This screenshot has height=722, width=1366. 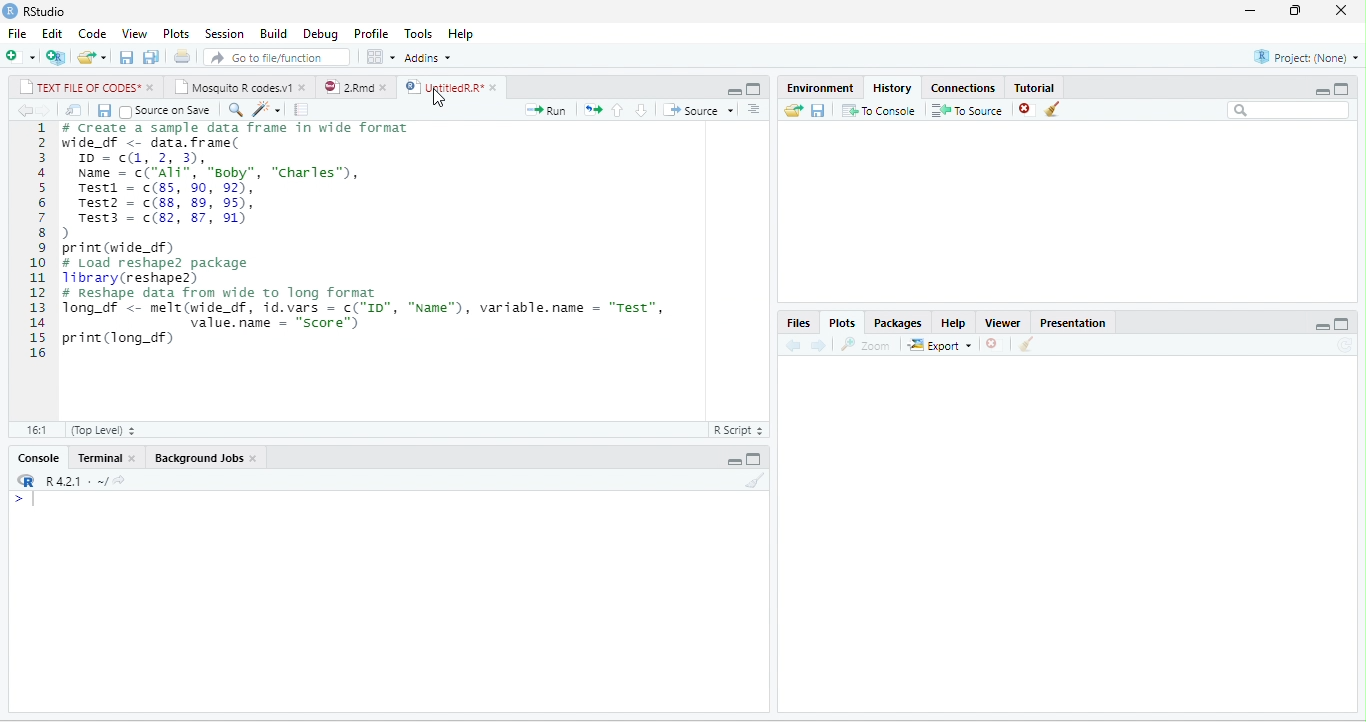 I want to click on Plots, so click(x=177, y=34).